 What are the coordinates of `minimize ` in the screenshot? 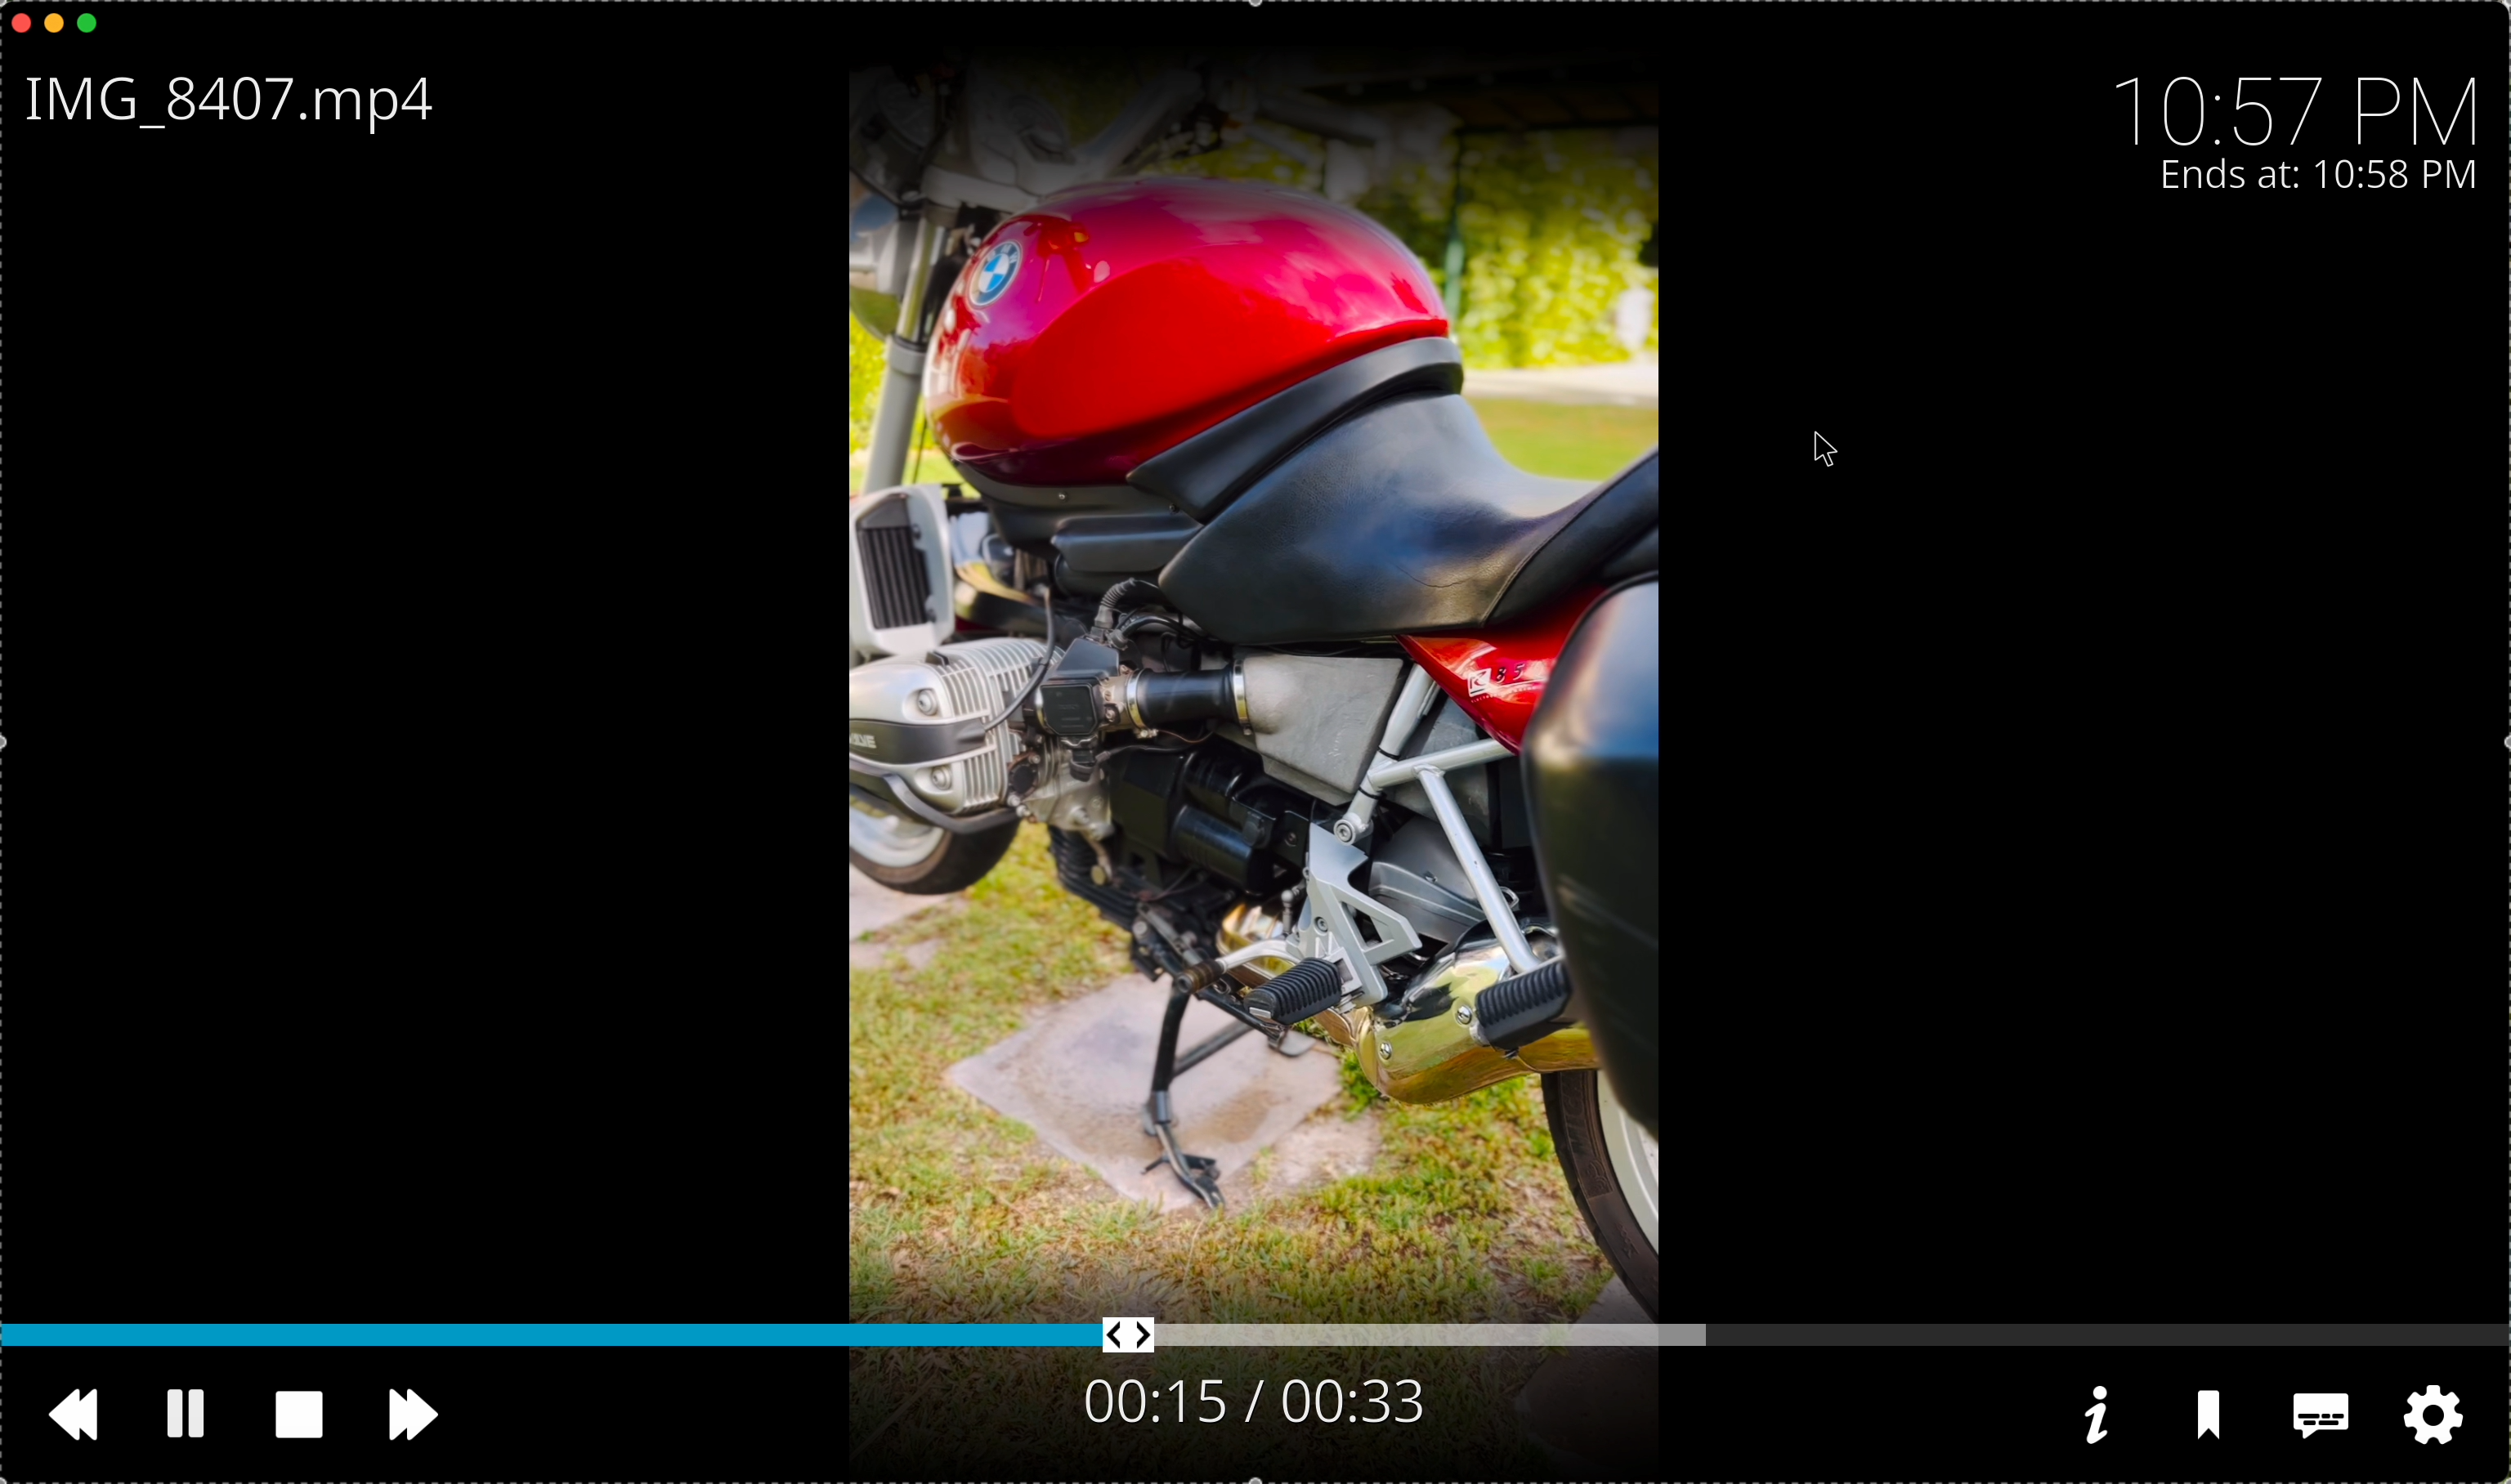 It's located at (55, 28).